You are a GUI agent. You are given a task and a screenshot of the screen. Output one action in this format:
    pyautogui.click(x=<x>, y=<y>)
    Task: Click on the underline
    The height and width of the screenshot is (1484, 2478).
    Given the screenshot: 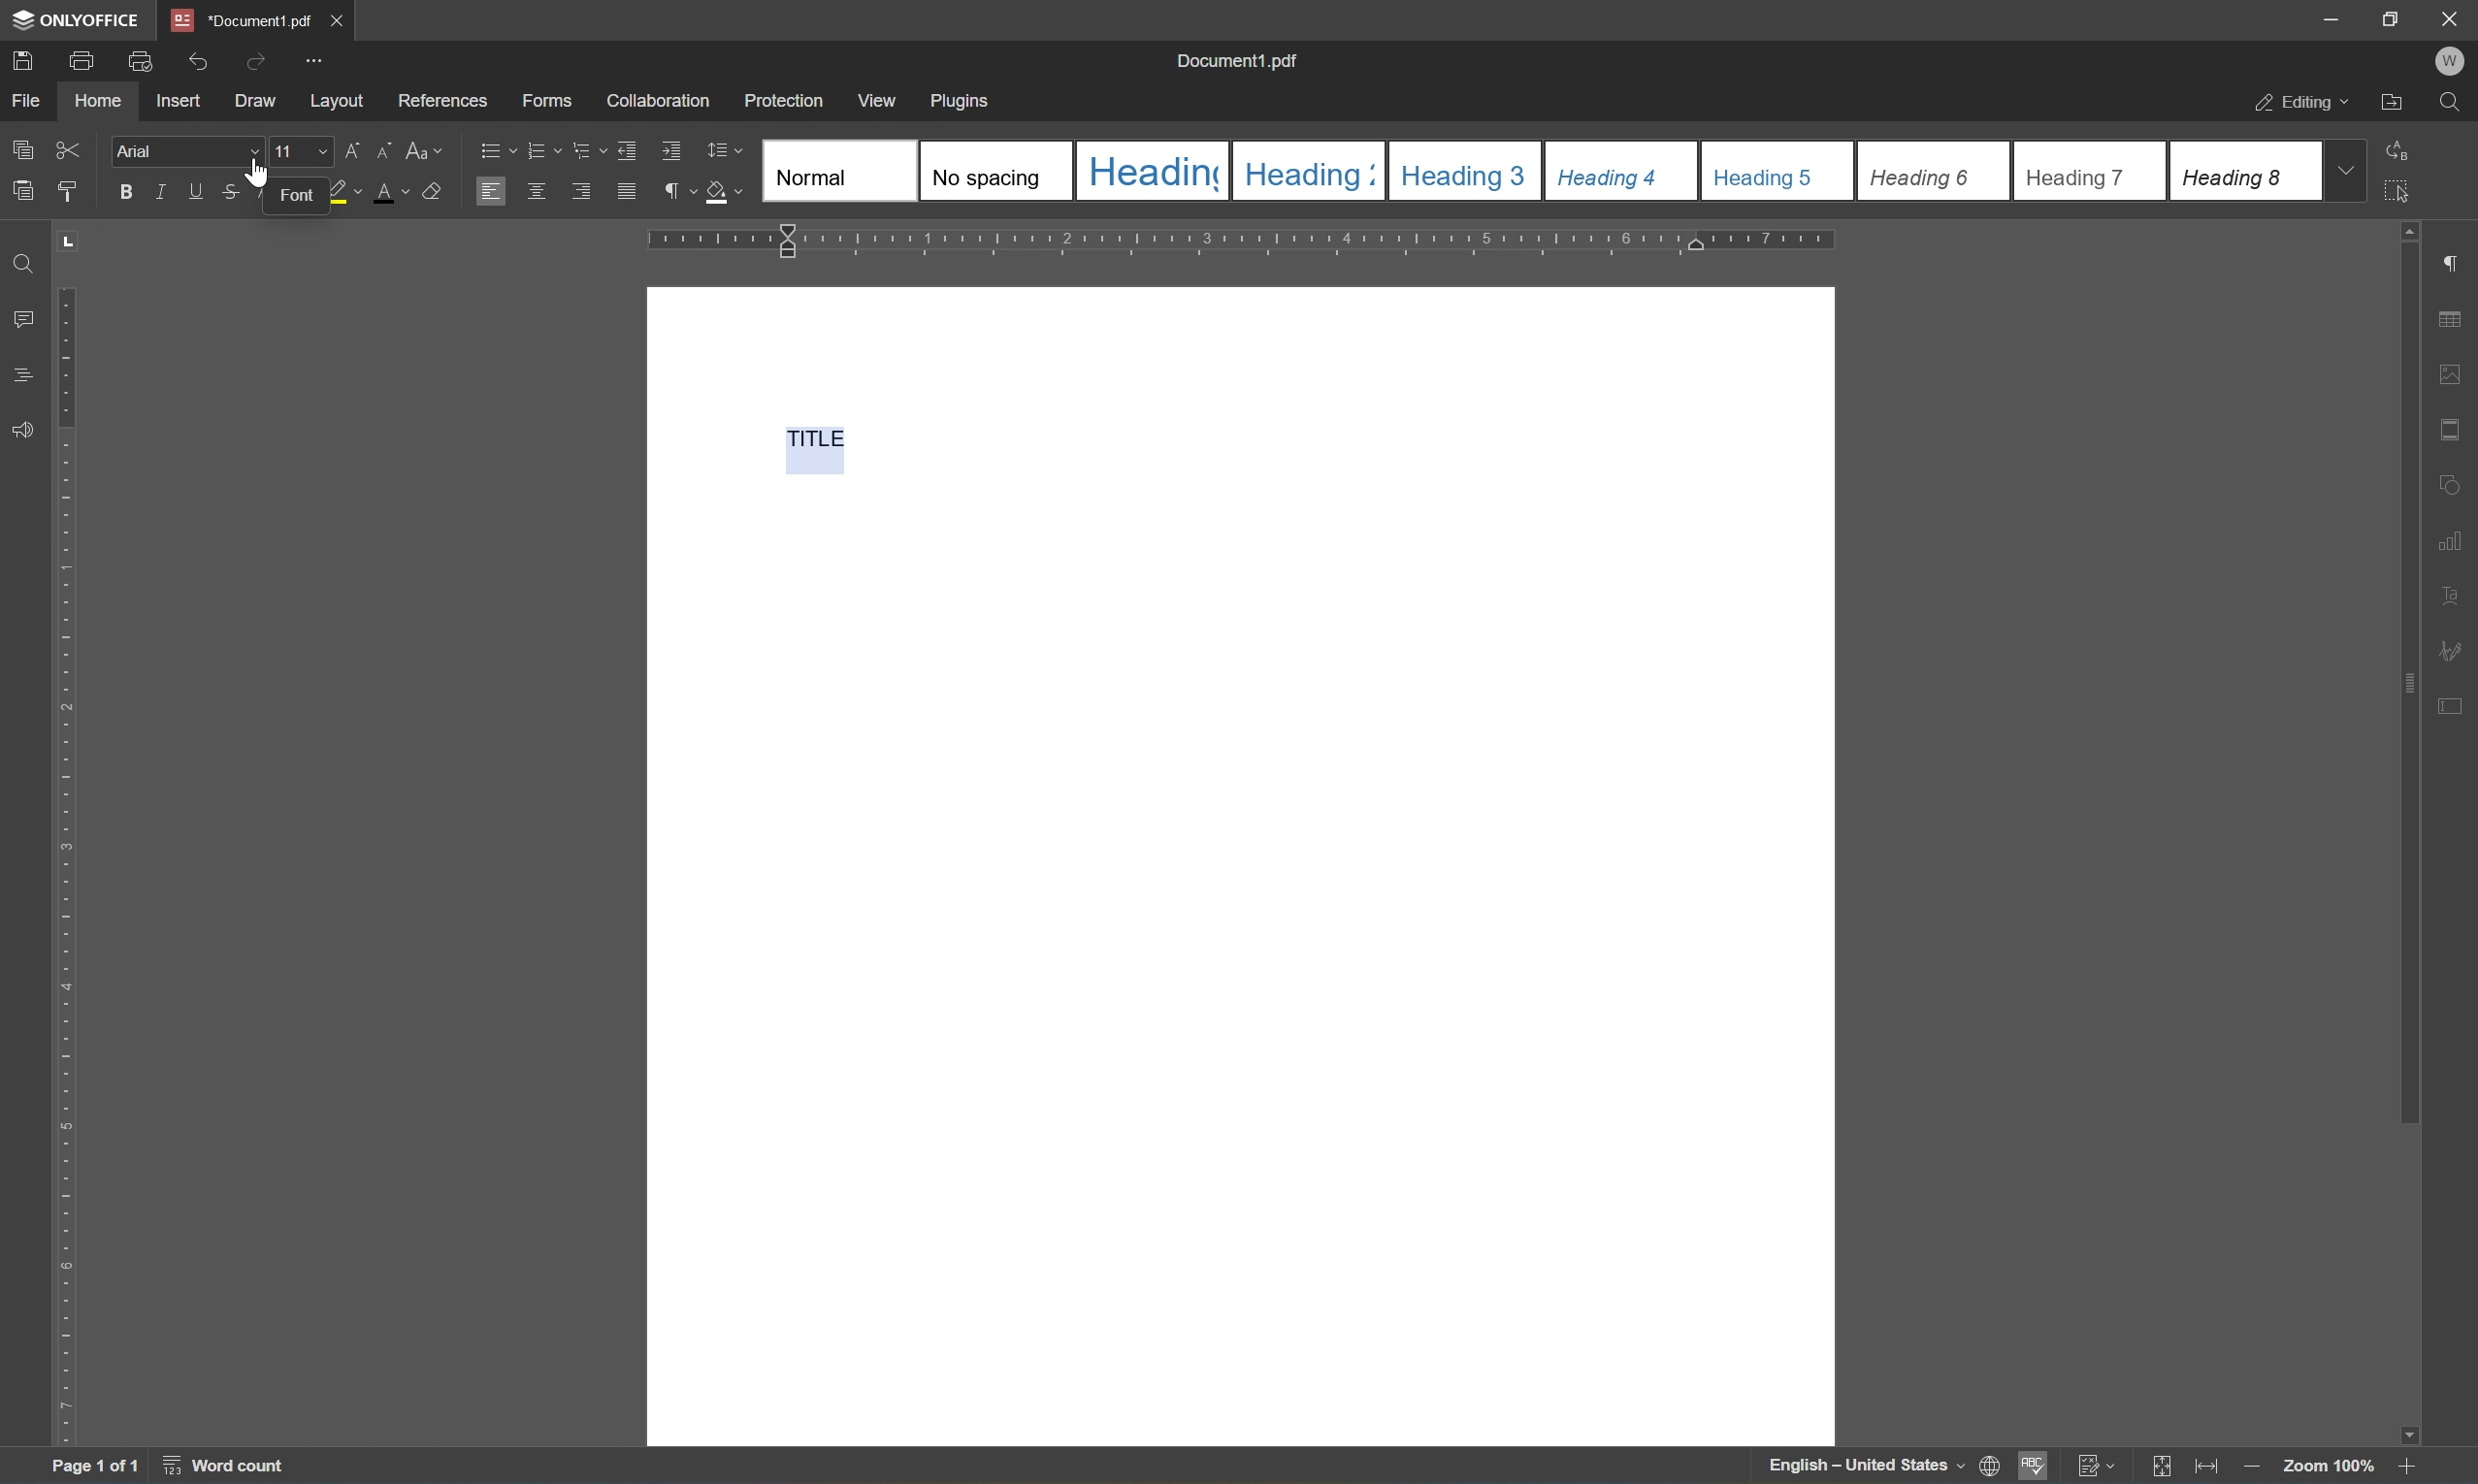 What is the action you would take?
    pyautogui.click(x=192, y=195)
    